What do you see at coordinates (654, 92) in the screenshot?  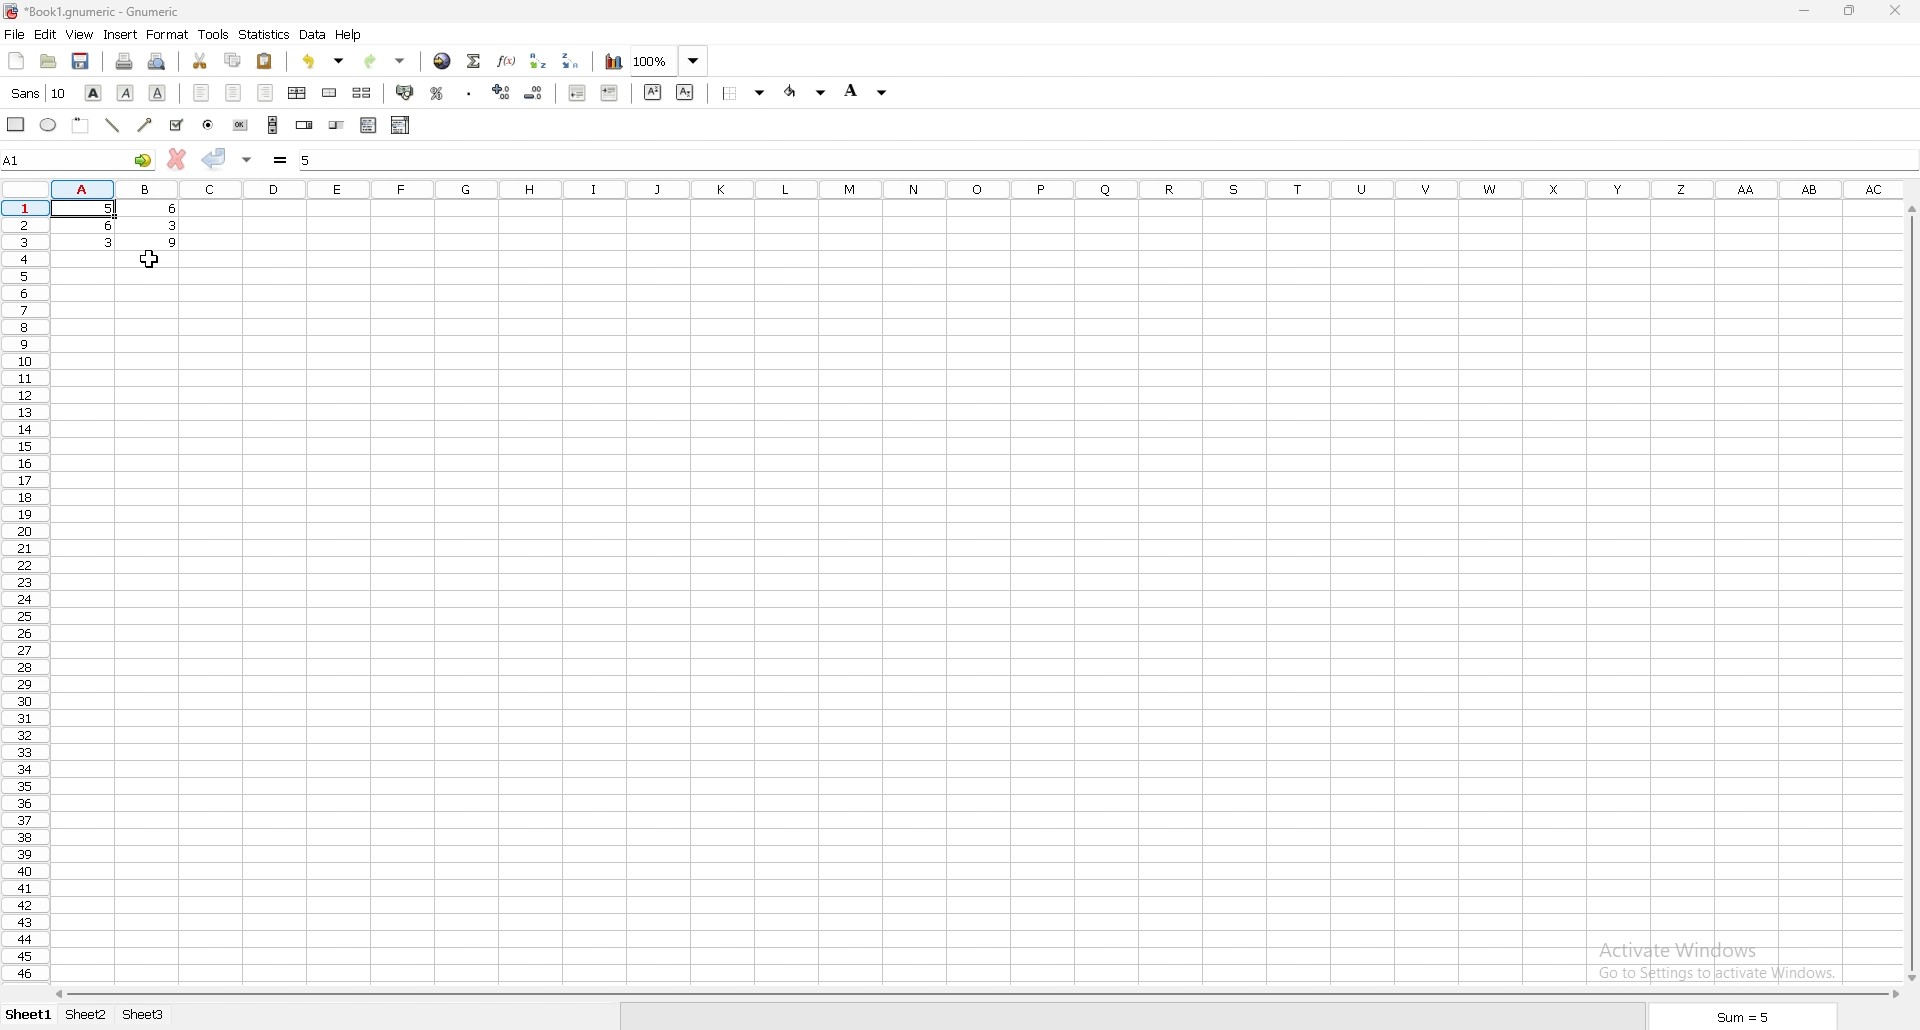 I see `superscript` at bounding box center [654, 92].